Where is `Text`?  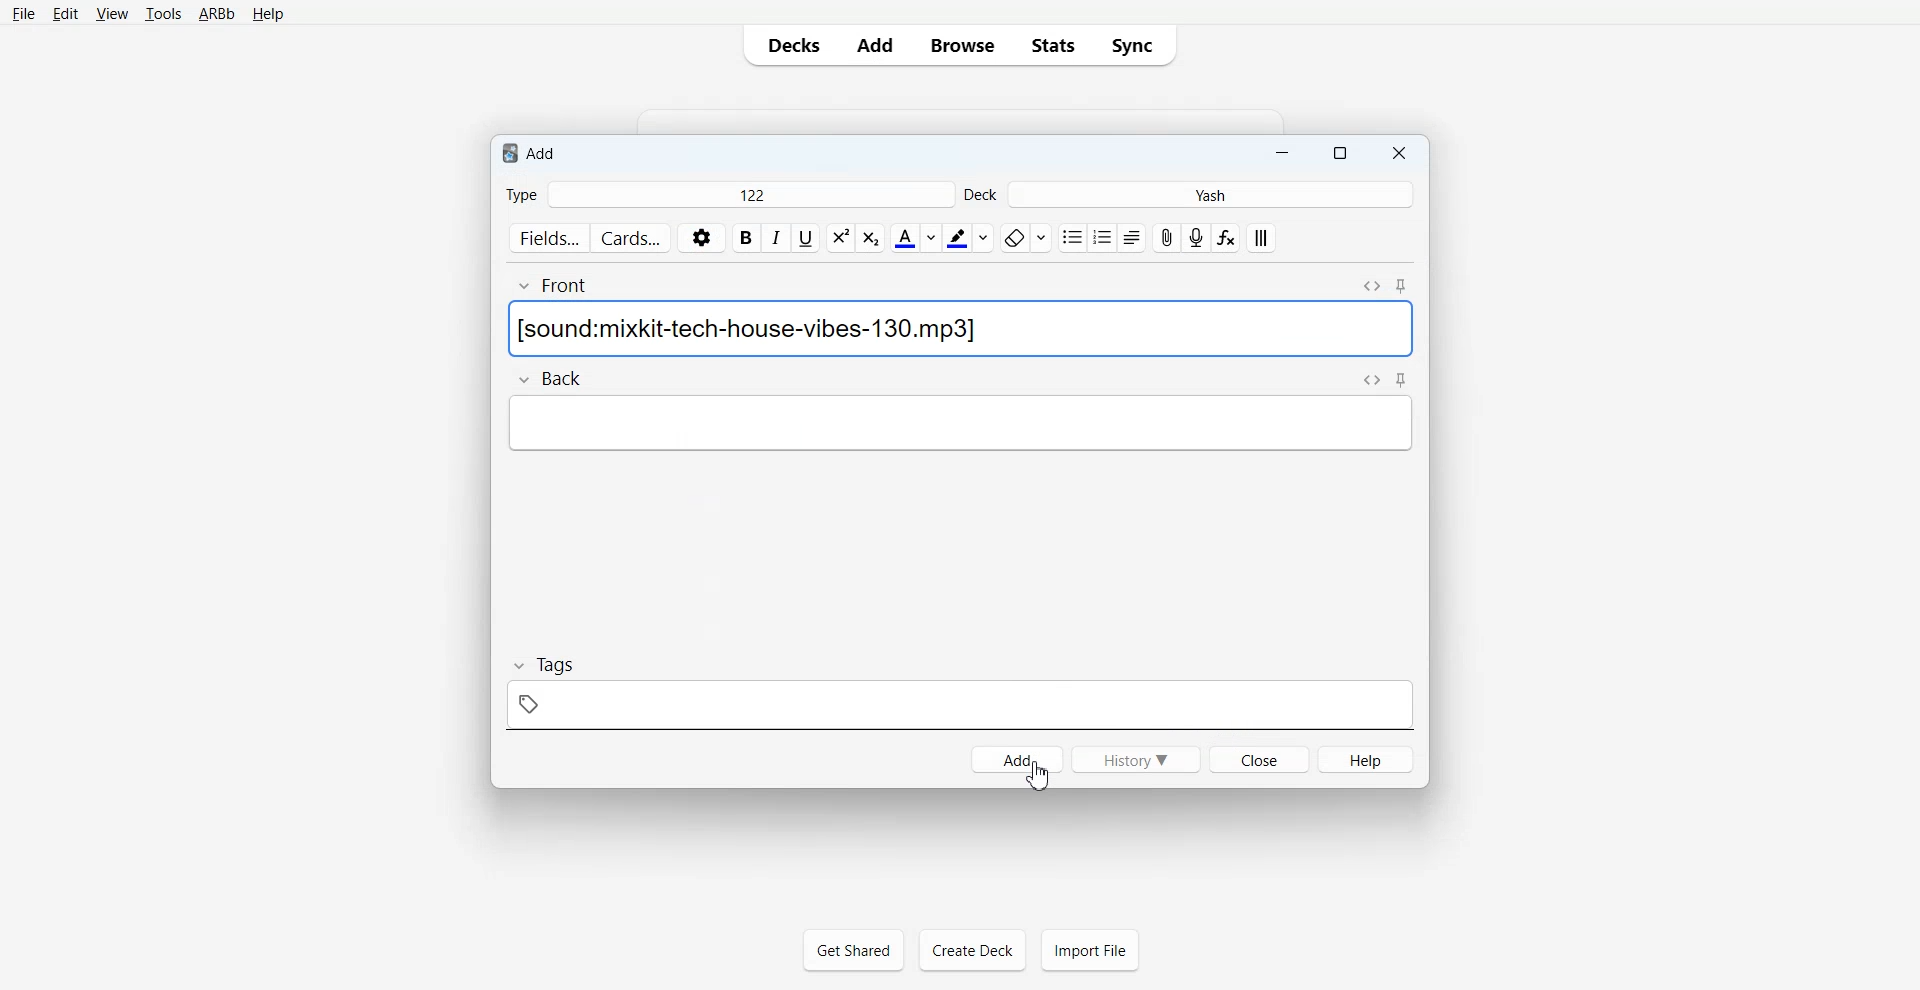 Text is located at coordinates (531, 151).